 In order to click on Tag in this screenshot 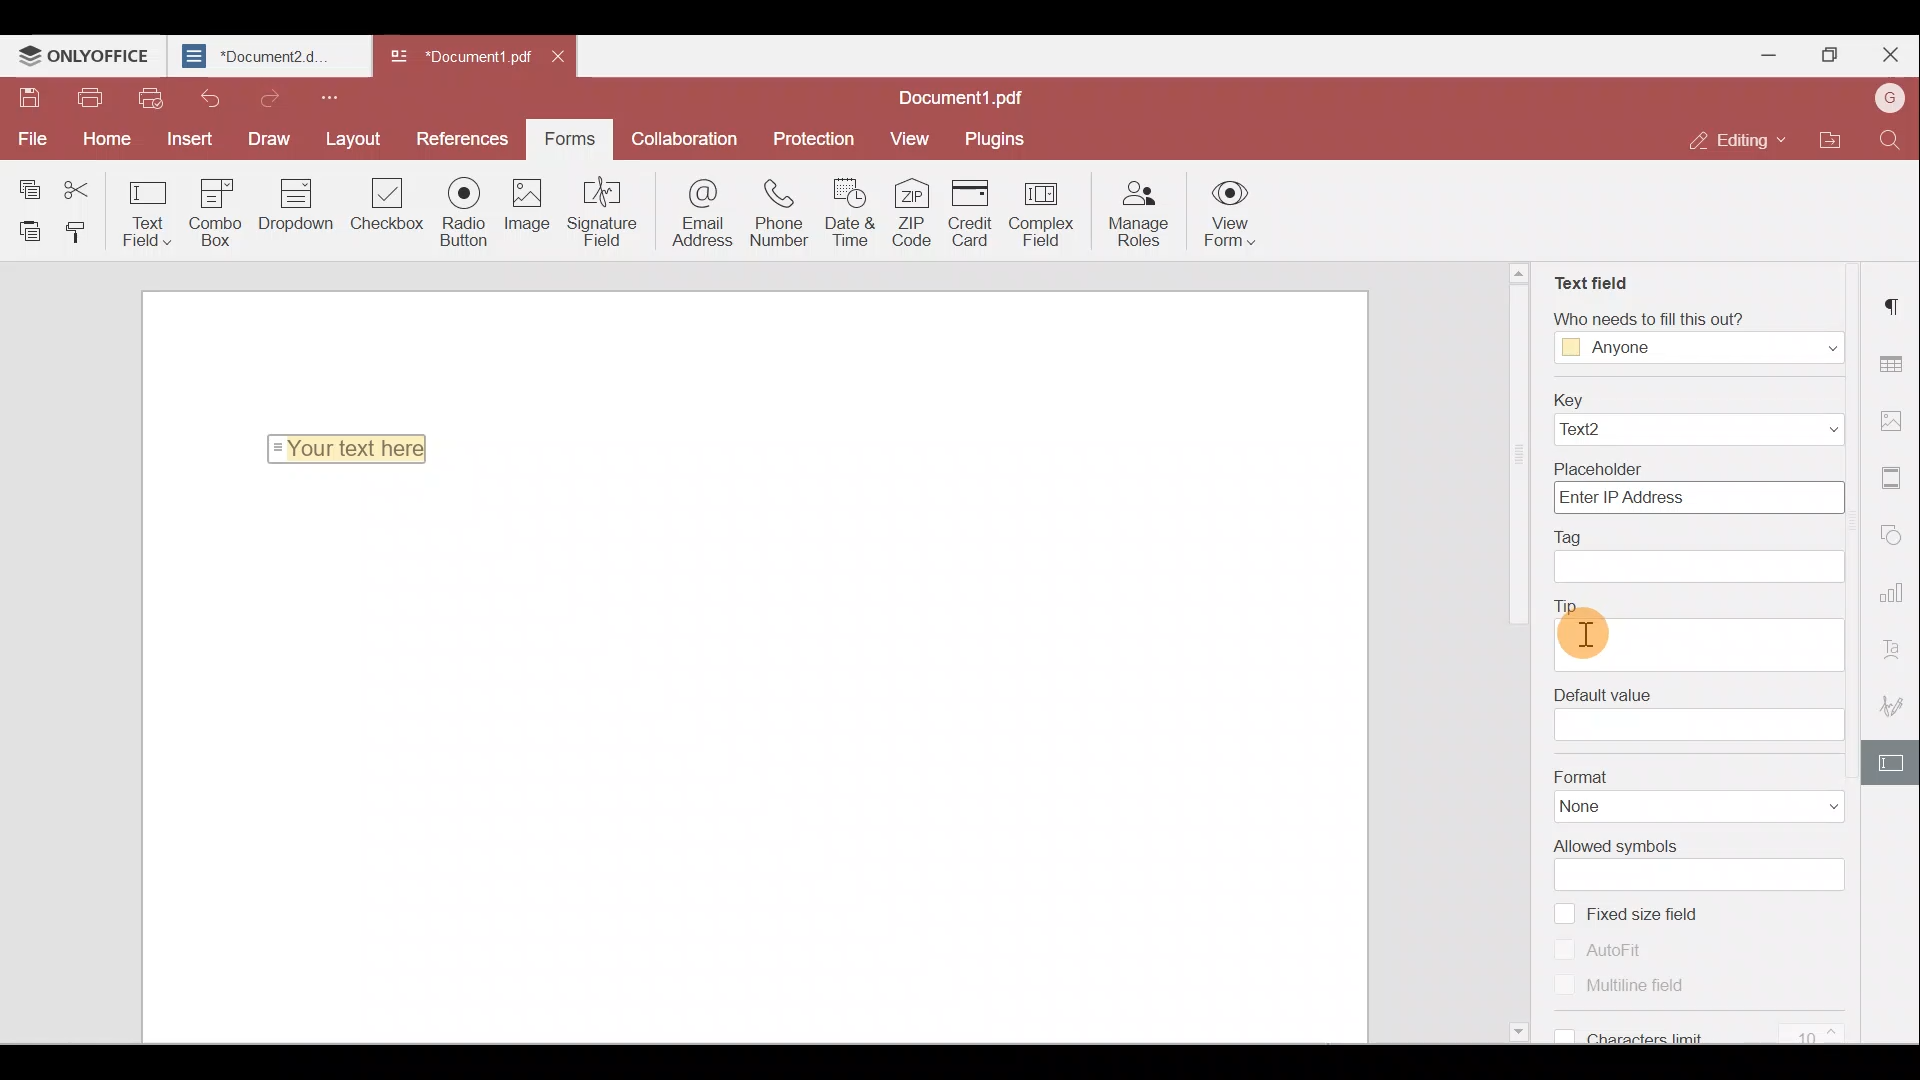, I will do `click(1591, 534)`.